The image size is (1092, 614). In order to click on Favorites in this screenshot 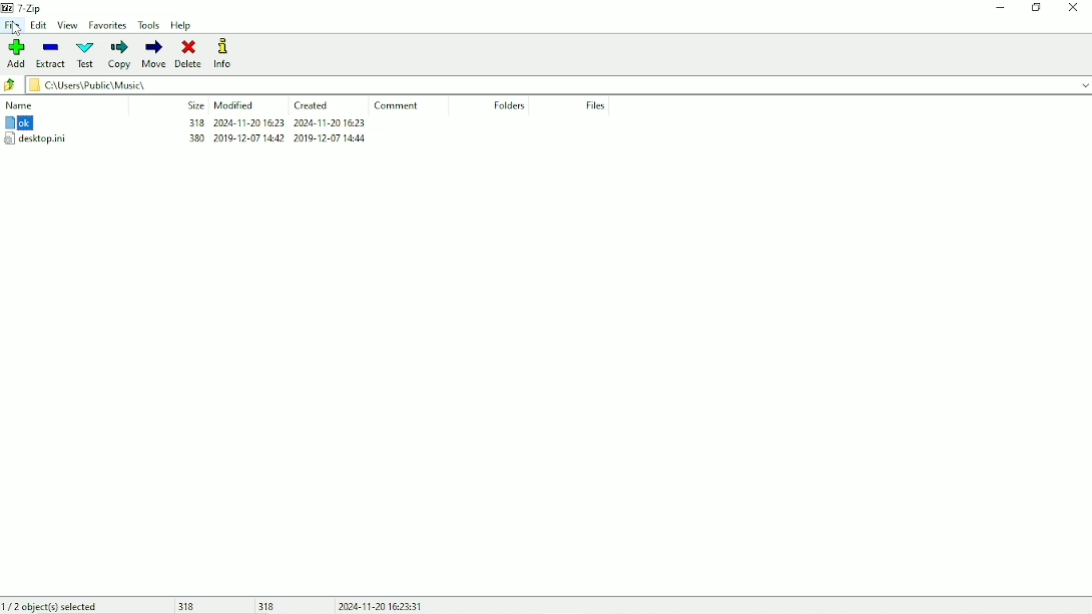, I will do `click(108, 24)`.